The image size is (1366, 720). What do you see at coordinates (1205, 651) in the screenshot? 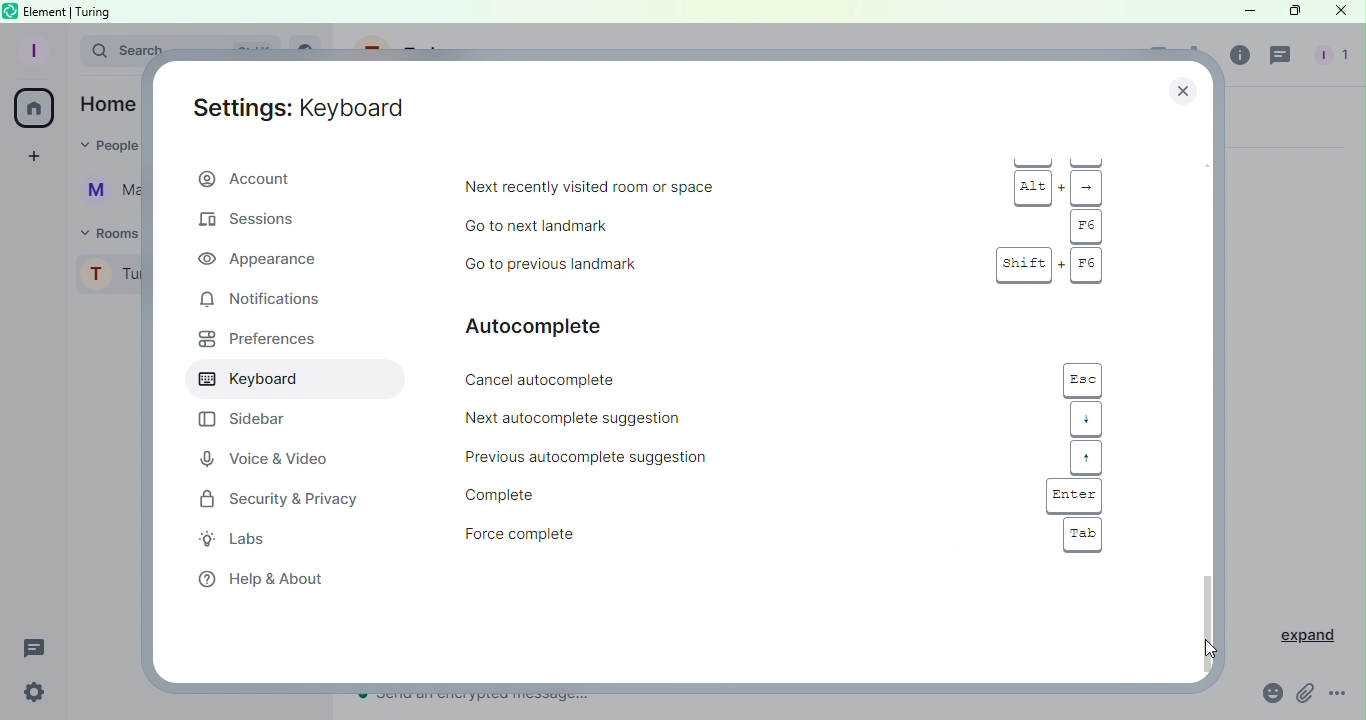
I see `Cursor` at bounding box center [1205, 651].